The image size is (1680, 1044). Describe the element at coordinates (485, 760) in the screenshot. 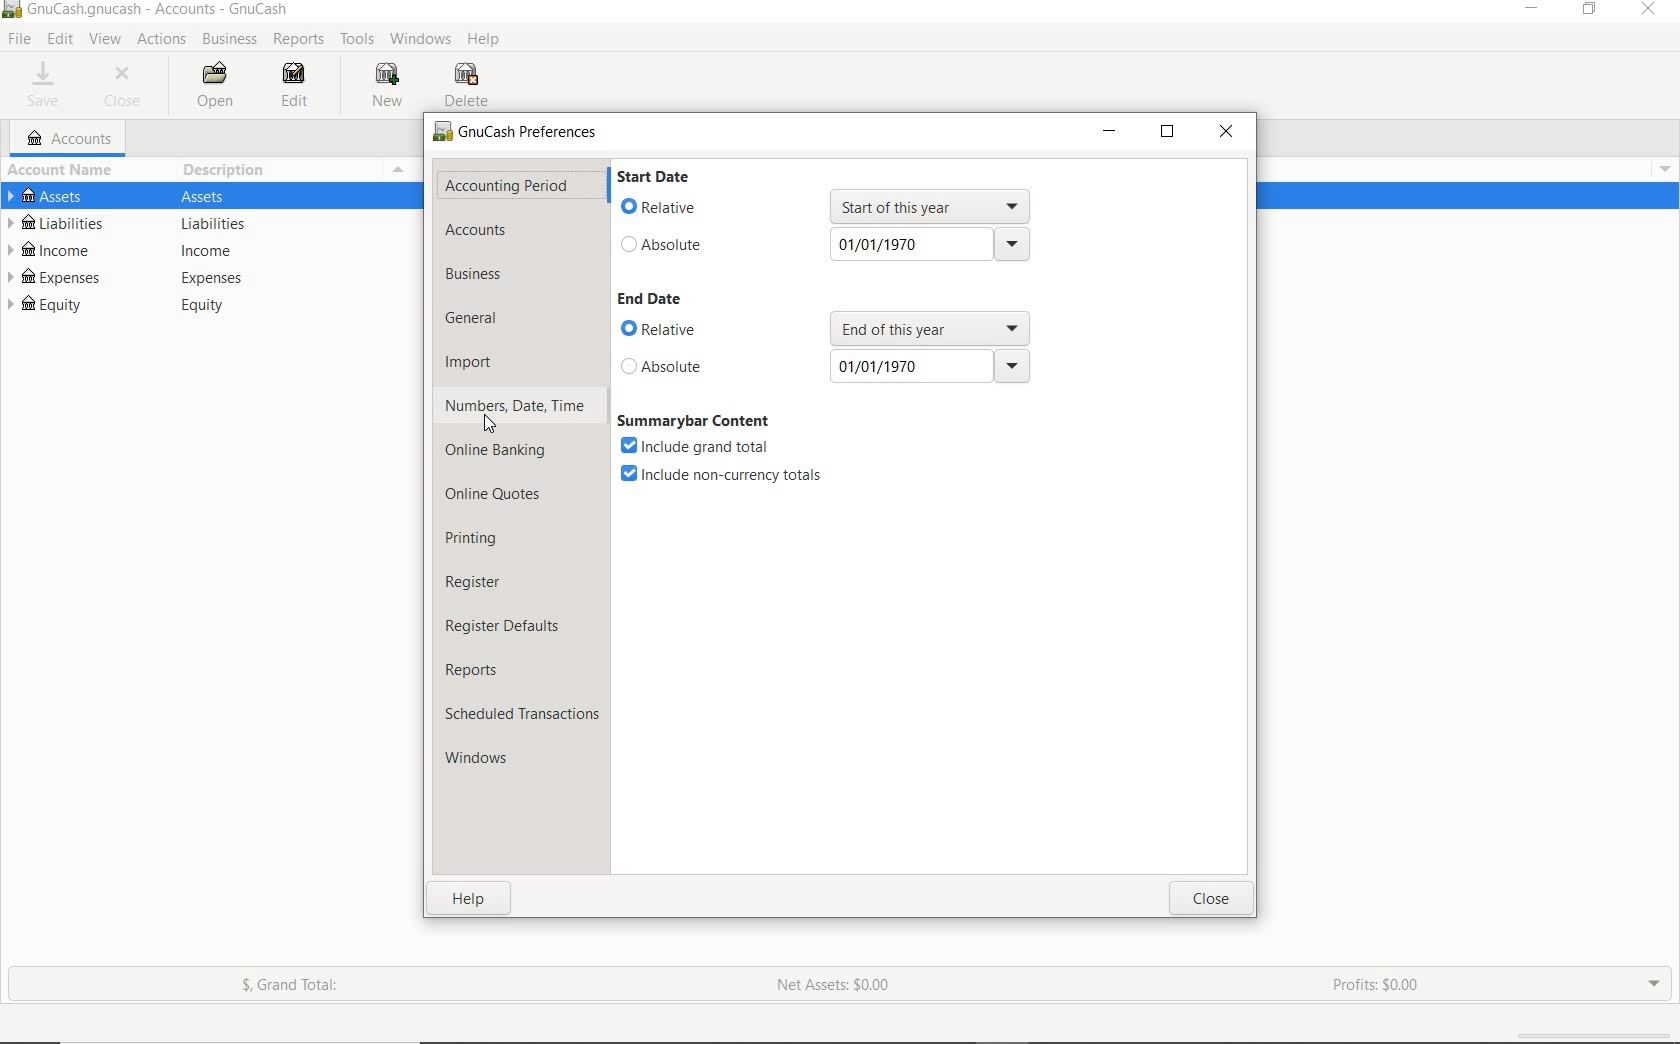

I see `windows` at that location.